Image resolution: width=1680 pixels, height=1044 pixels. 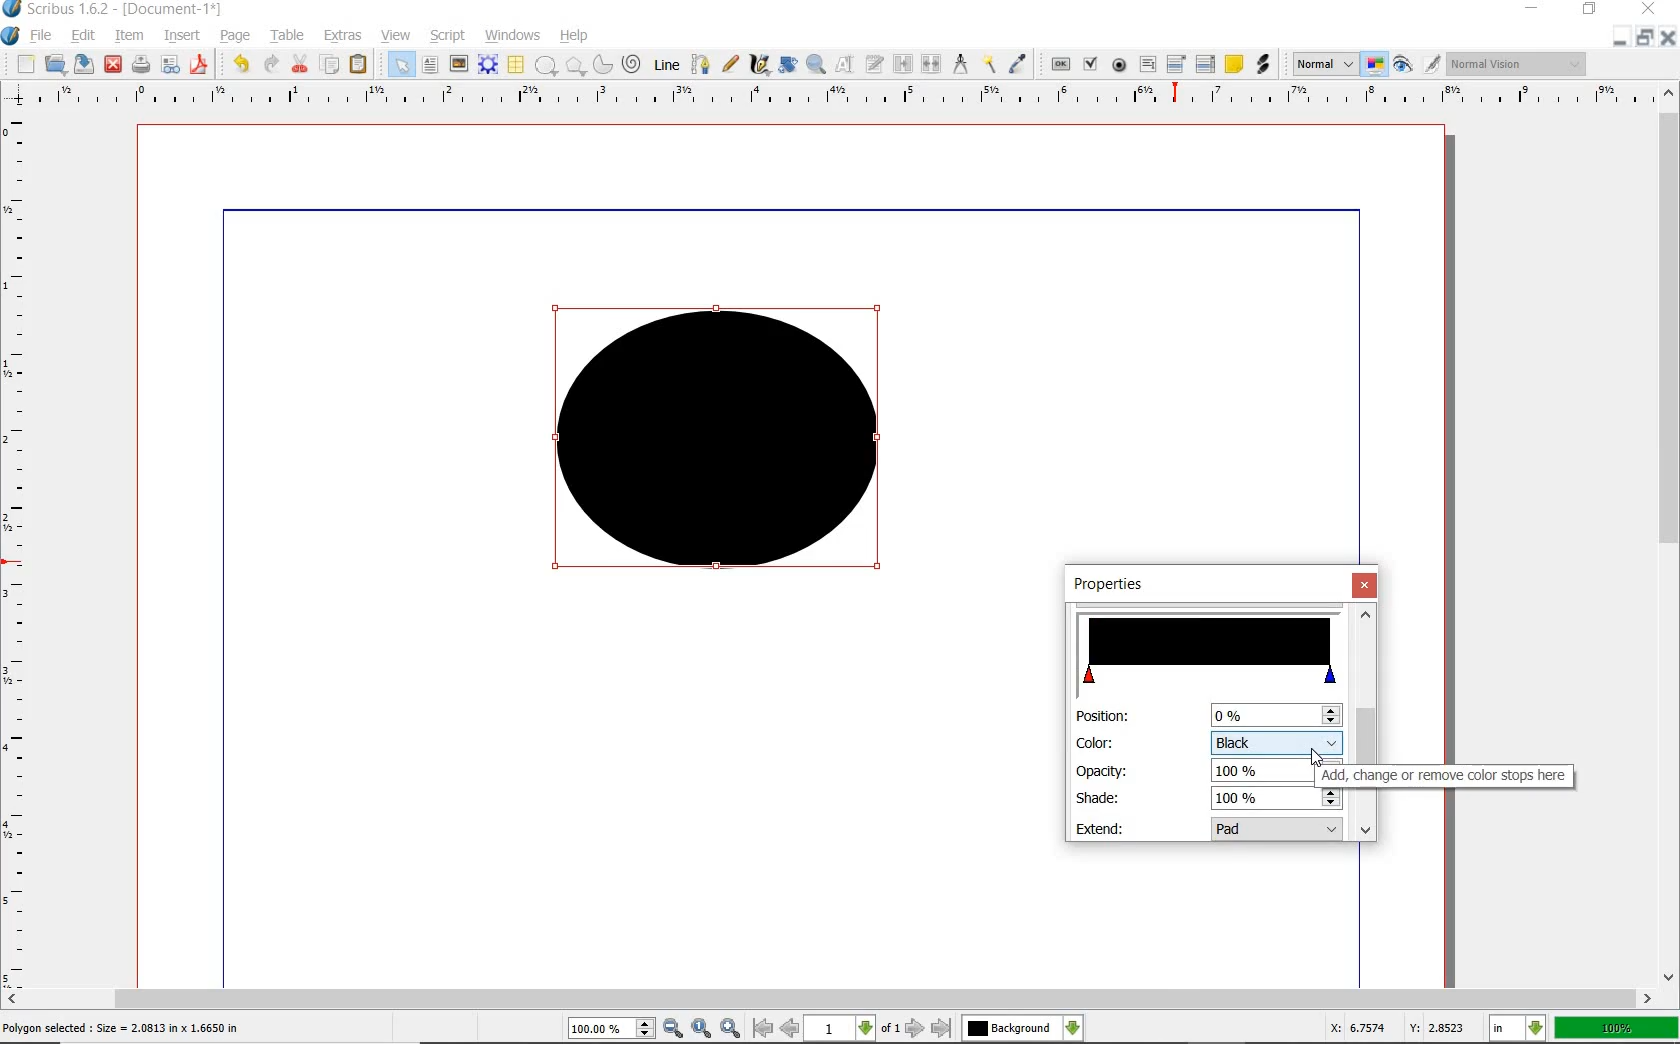 I want to click on LINE, so click(x=668, y=65).